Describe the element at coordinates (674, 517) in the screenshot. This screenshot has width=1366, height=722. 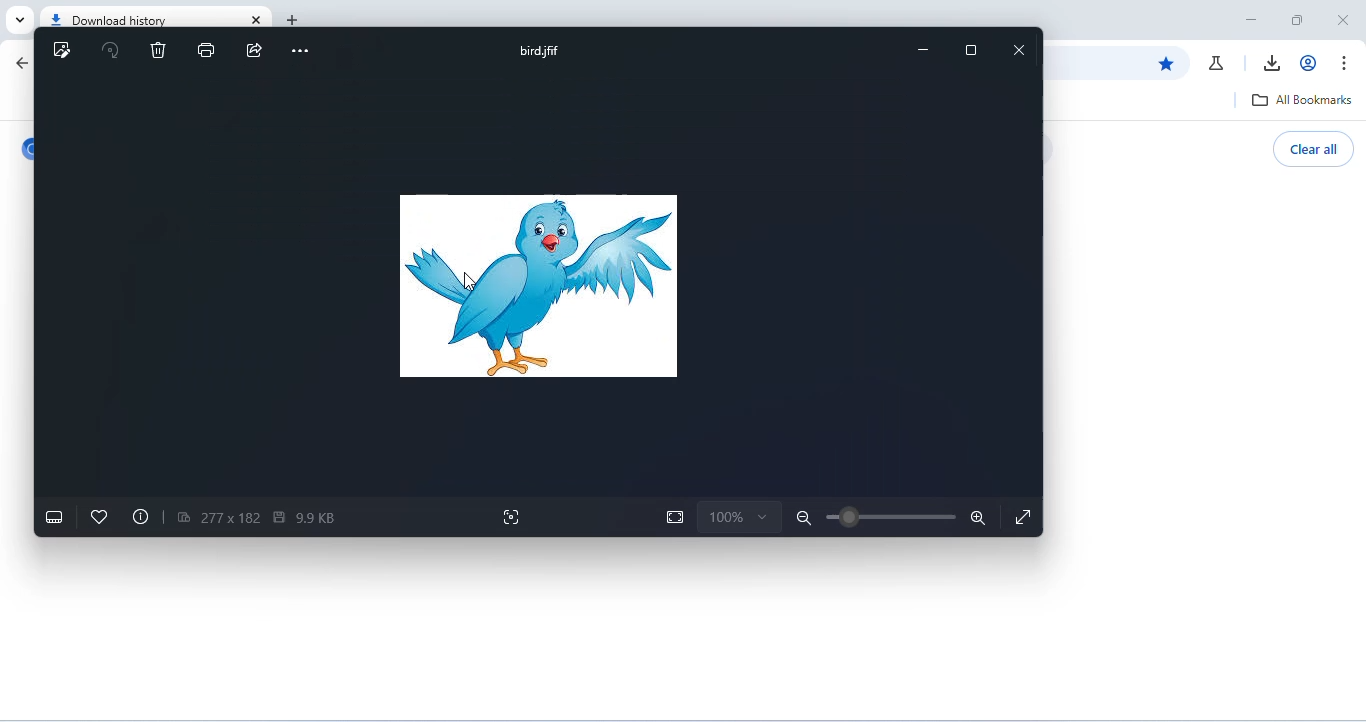
I see `fit to page` at that location.